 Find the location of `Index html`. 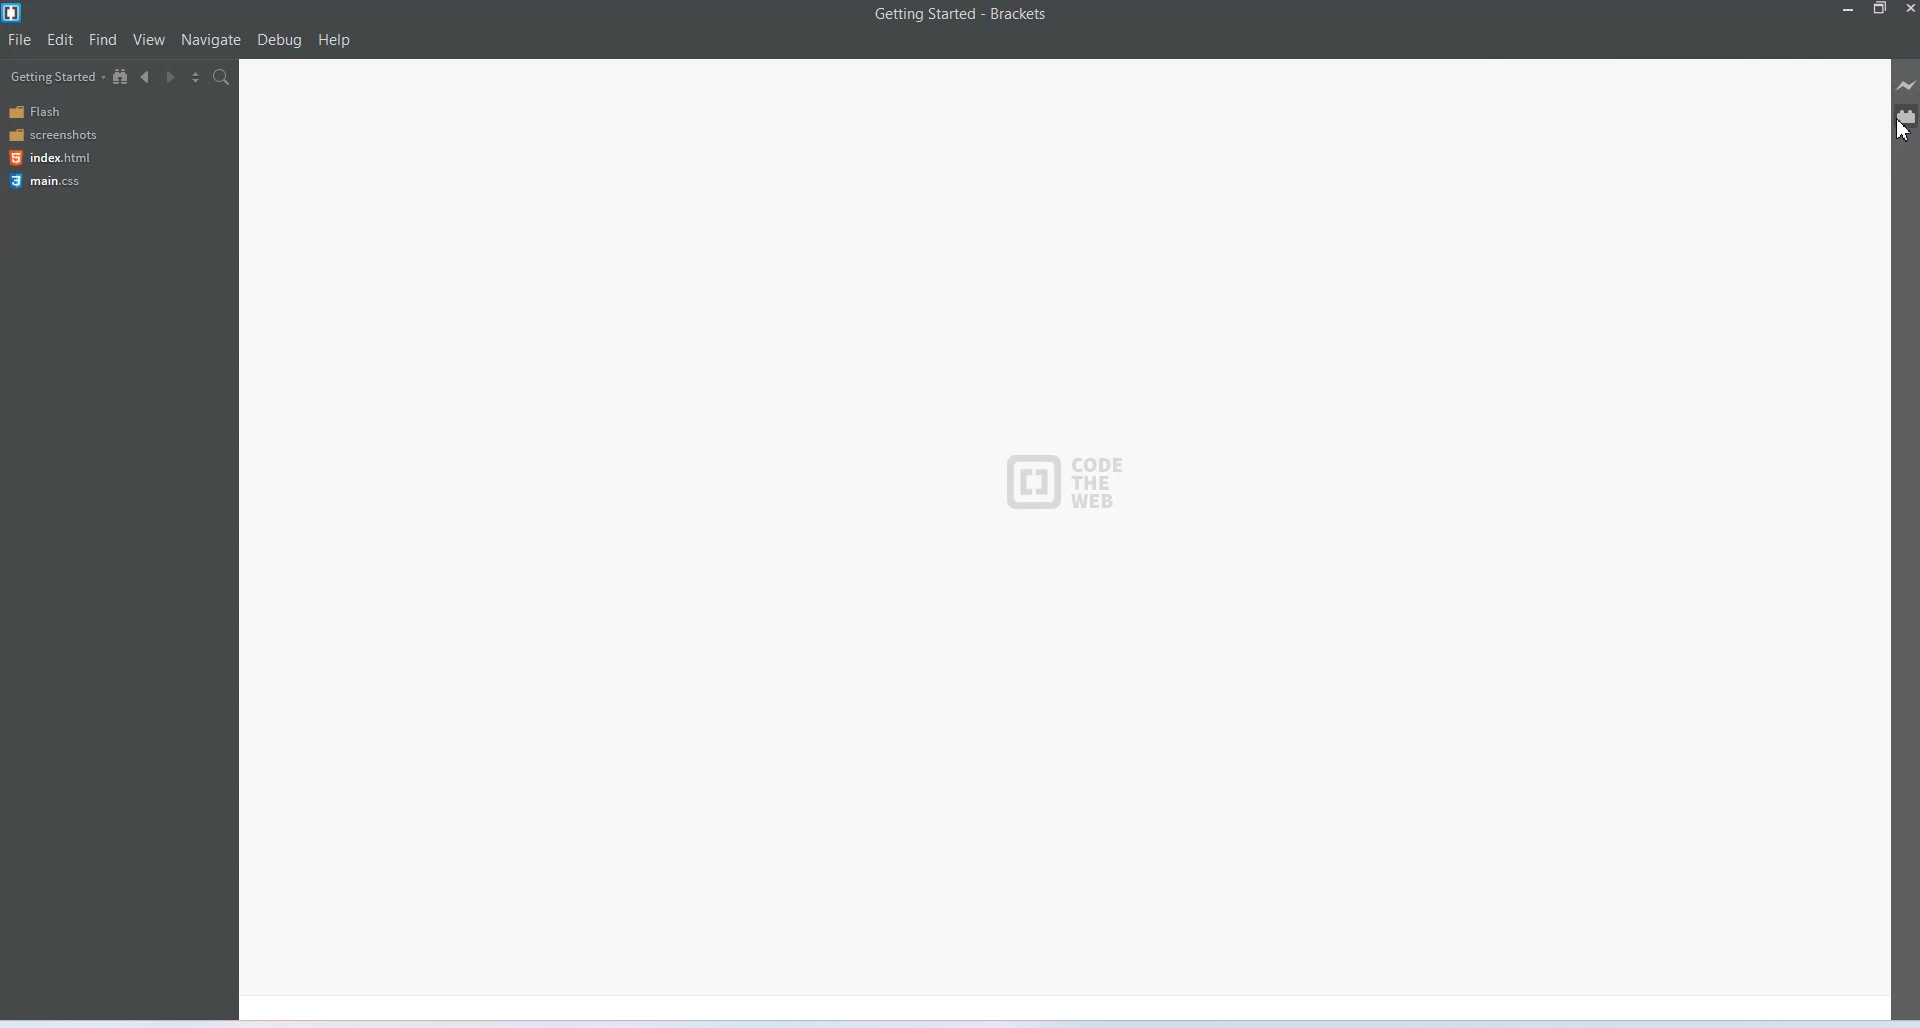

Index html is located at coordinates (68, 159).